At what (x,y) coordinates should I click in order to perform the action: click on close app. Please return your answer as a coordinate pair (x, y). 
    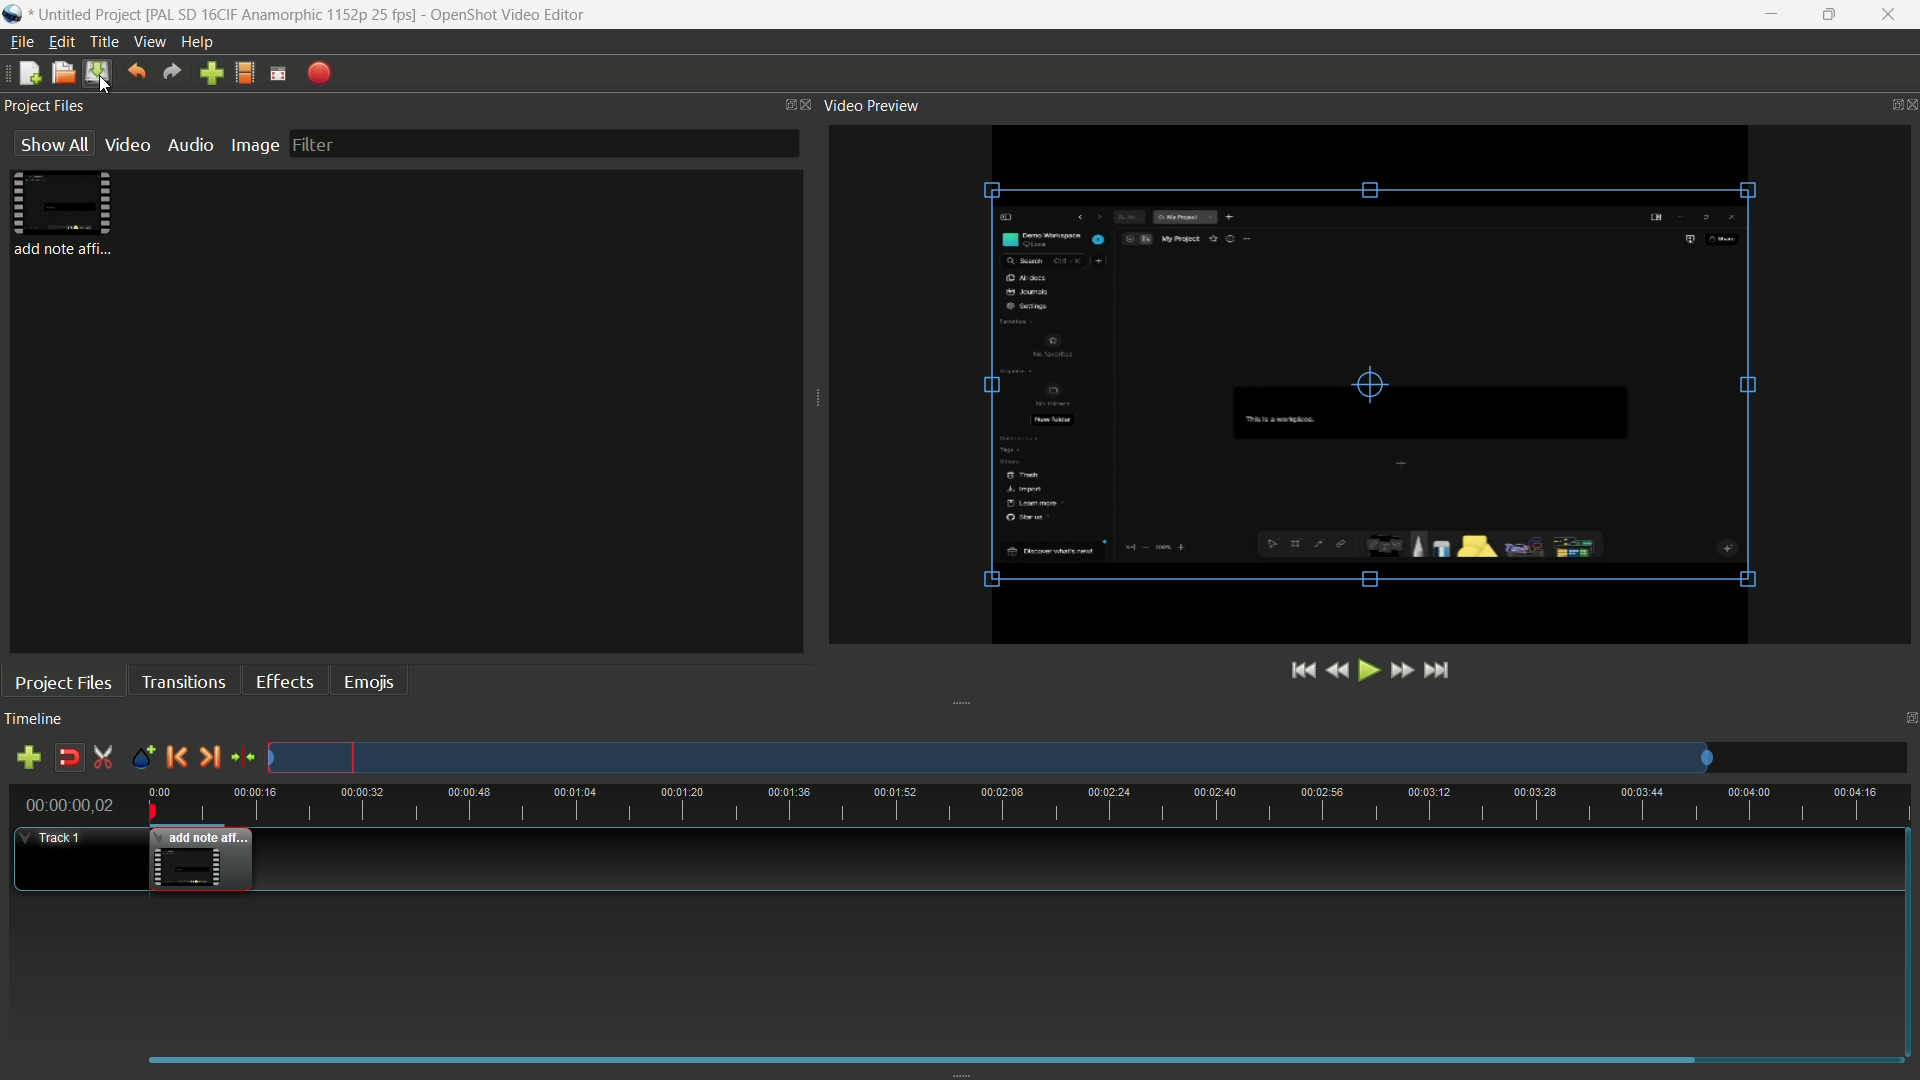
    Looking at the image, I should click on (1891, 15).